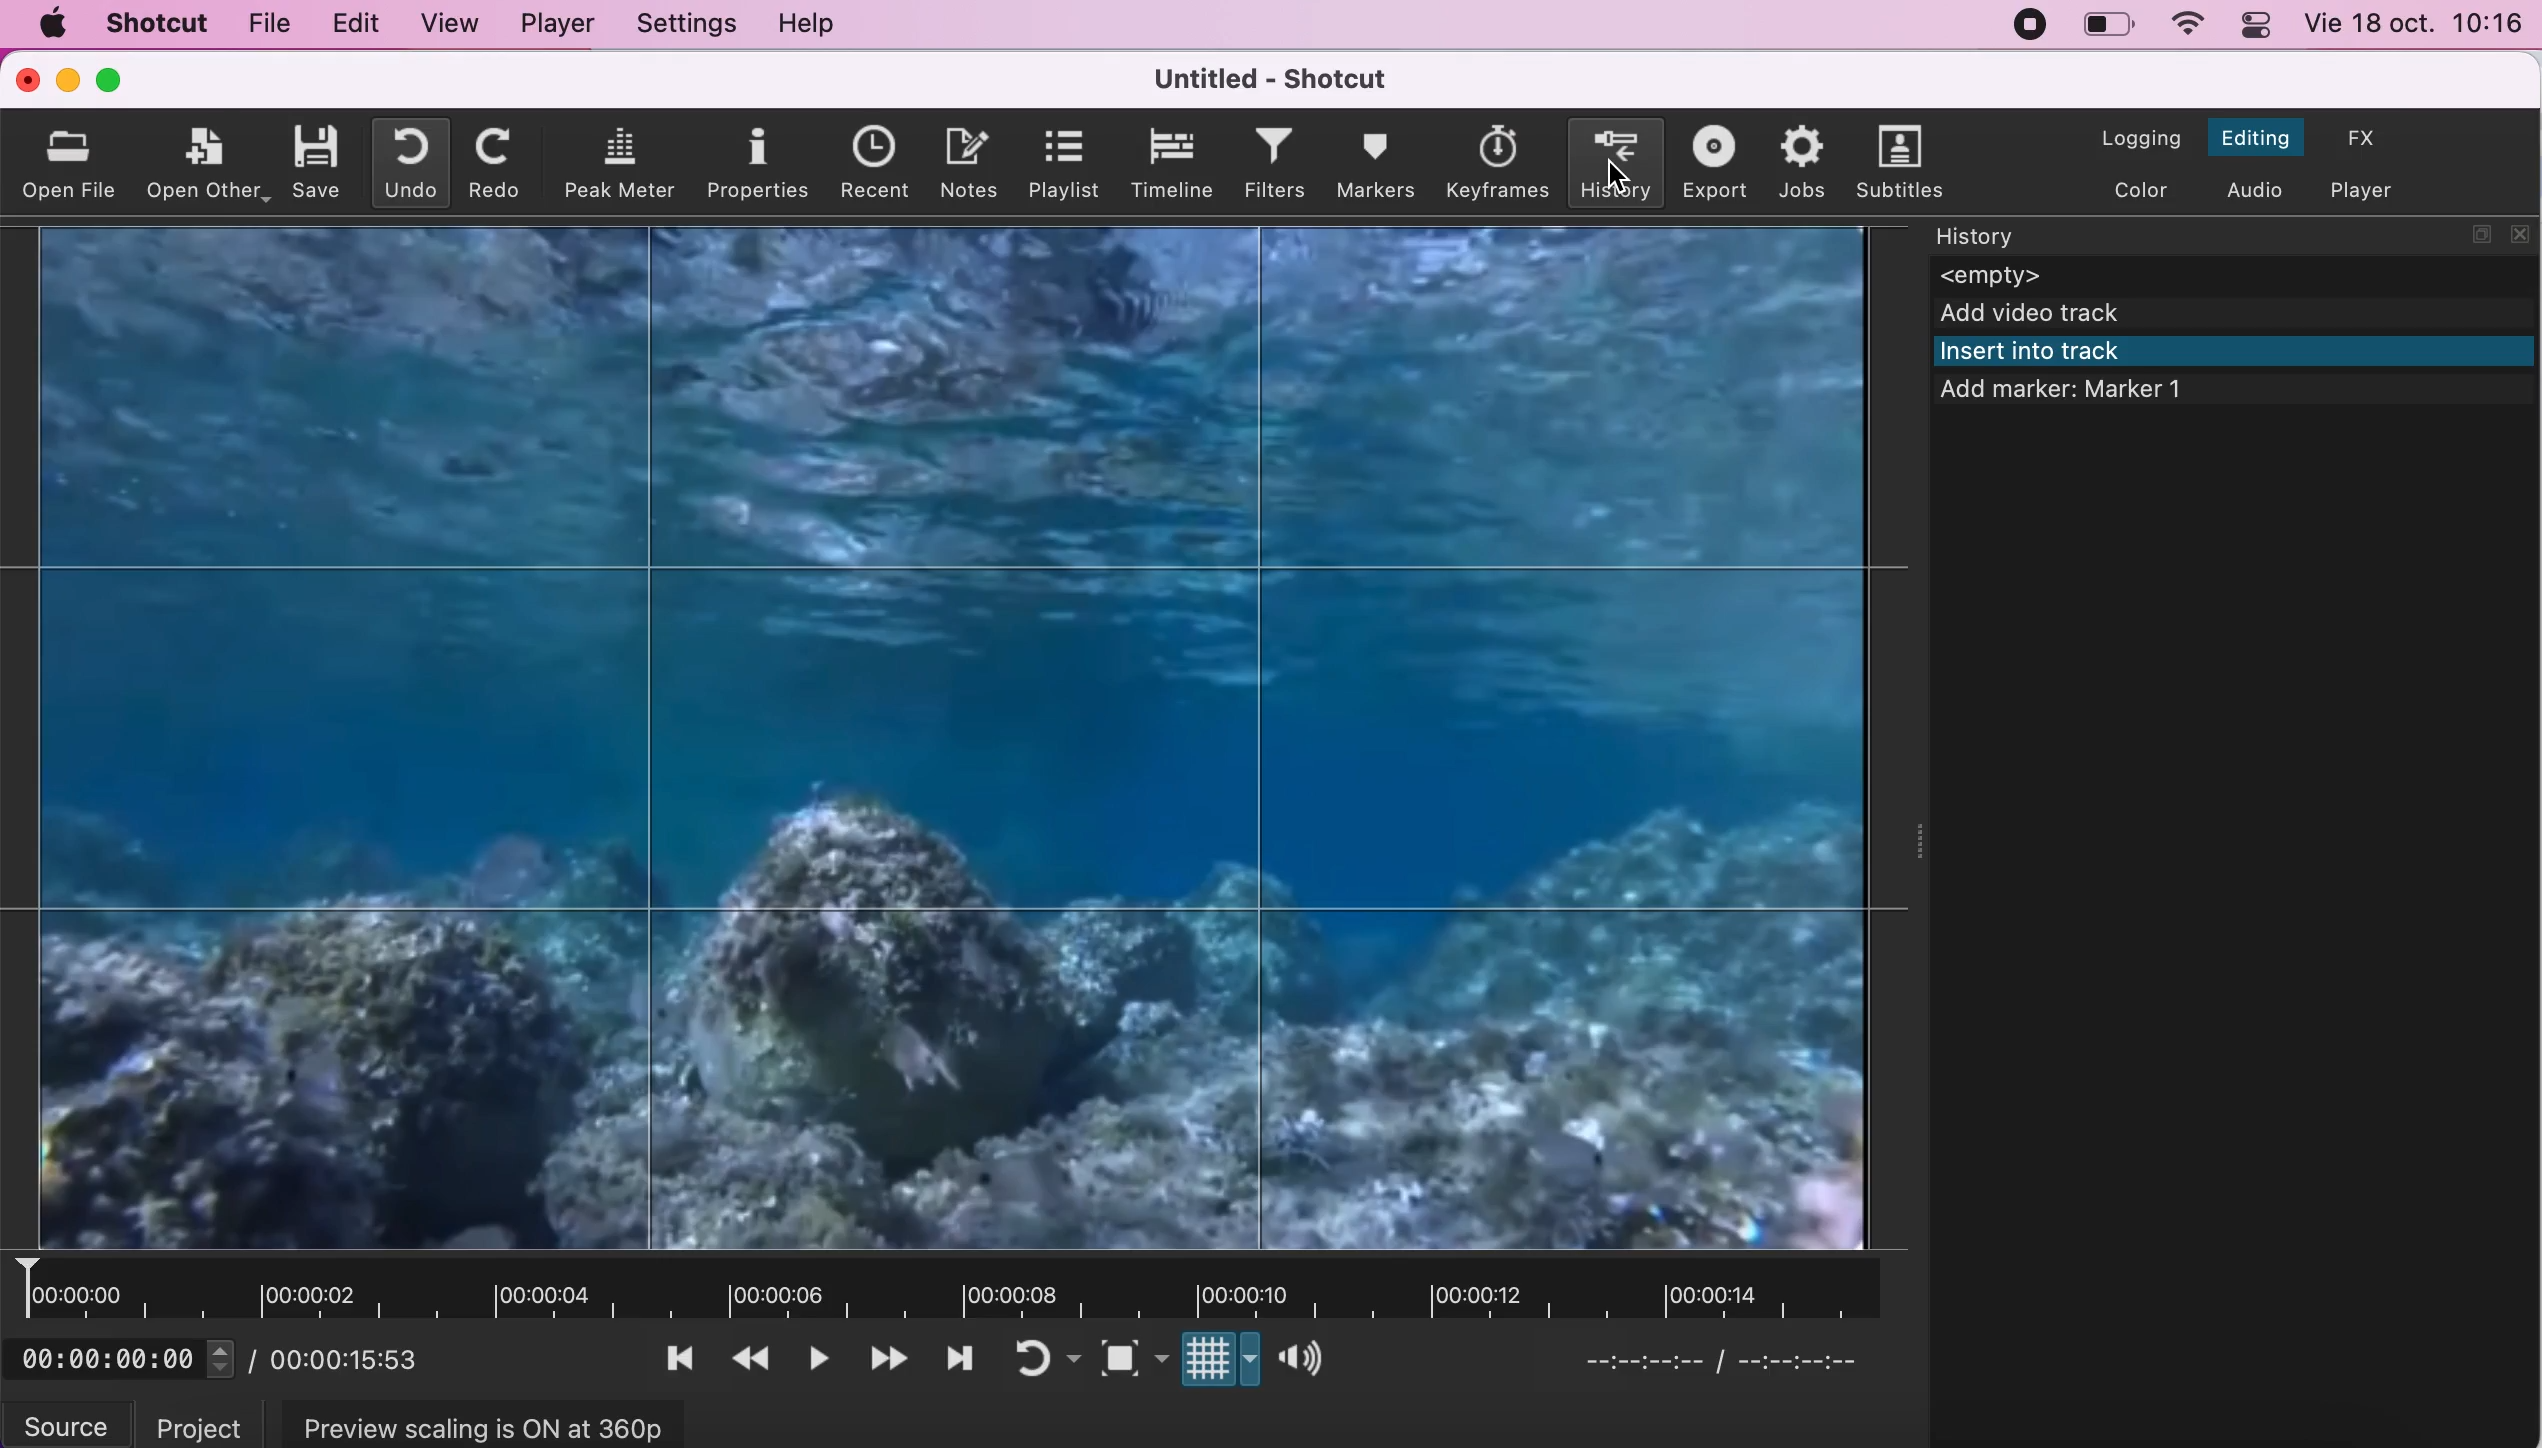 The width and height of the screenshot is (2542, 1448). I want to click on help, so click(813, 23).